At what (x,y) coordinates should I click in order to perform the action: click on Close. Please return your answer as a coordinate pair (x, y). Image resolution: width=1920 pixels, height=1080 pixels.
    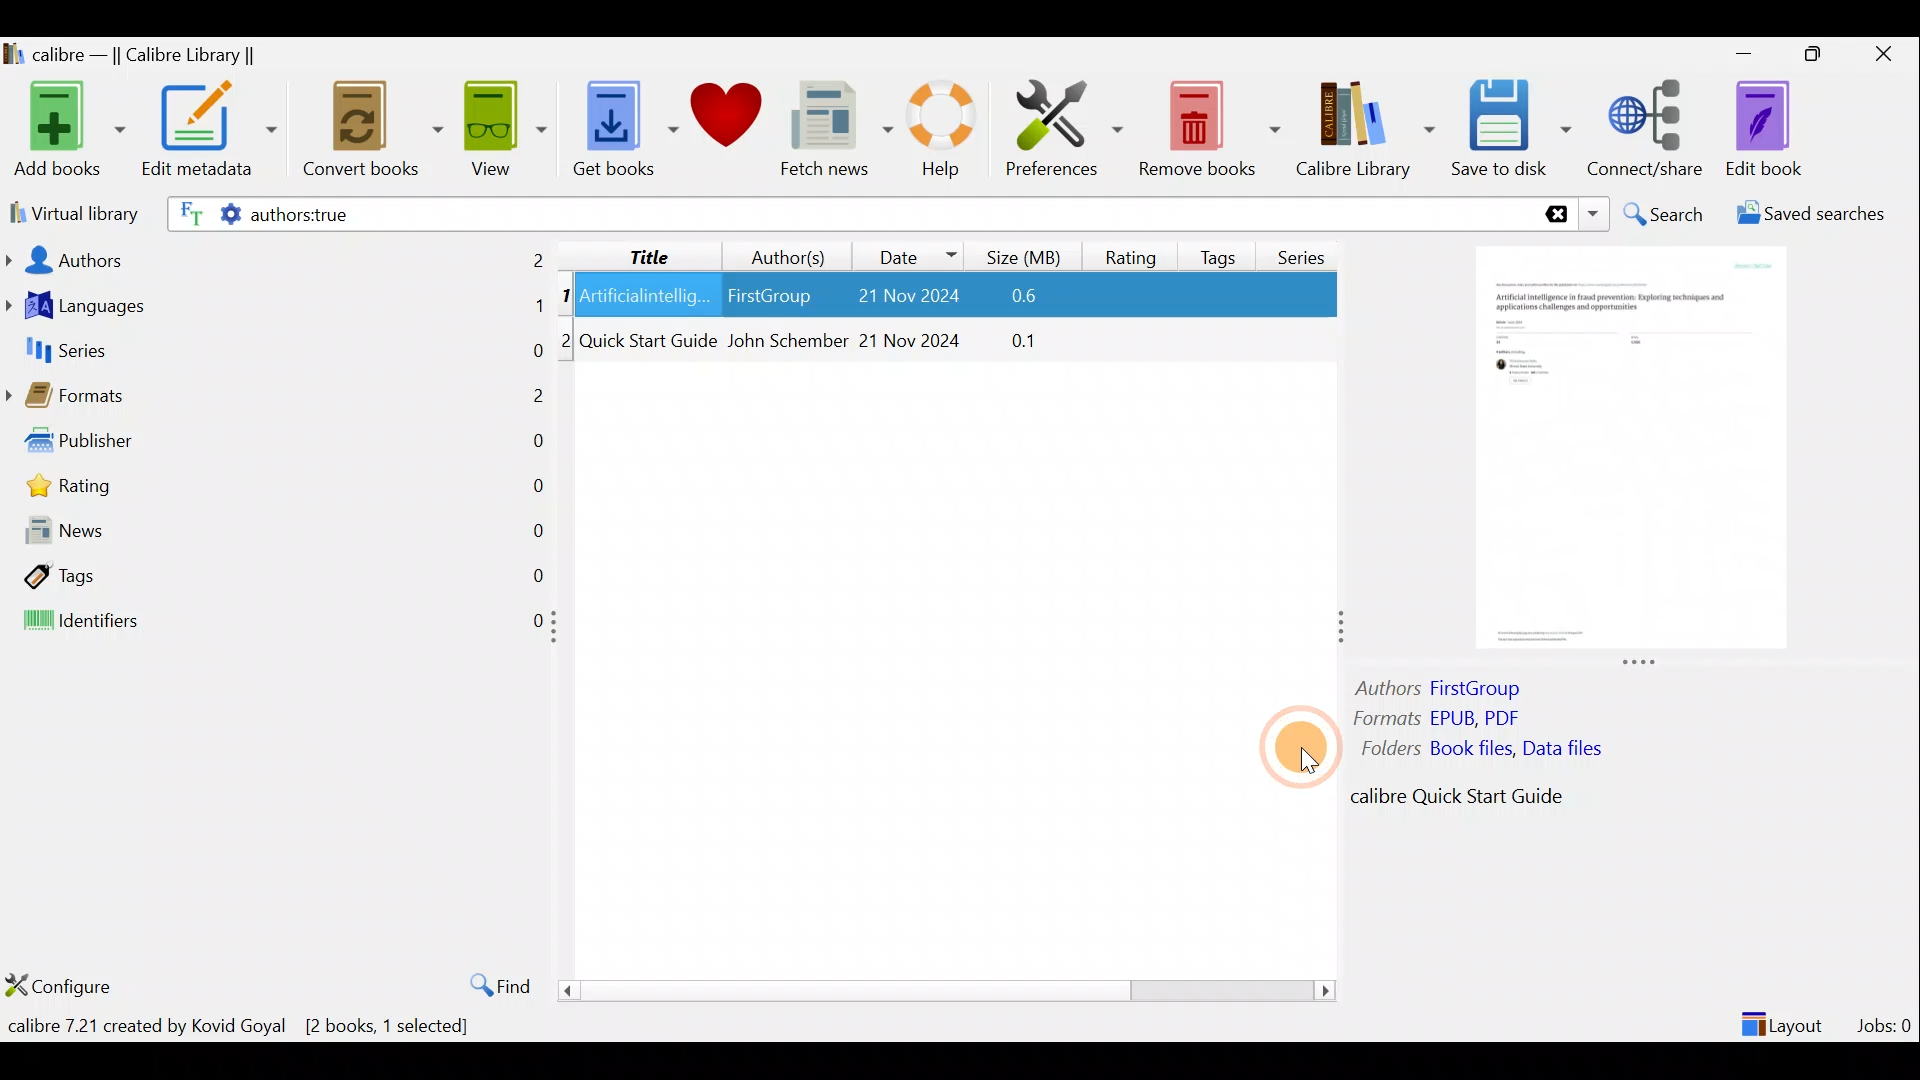
    Looking at the image, I should click on (1888, 53).